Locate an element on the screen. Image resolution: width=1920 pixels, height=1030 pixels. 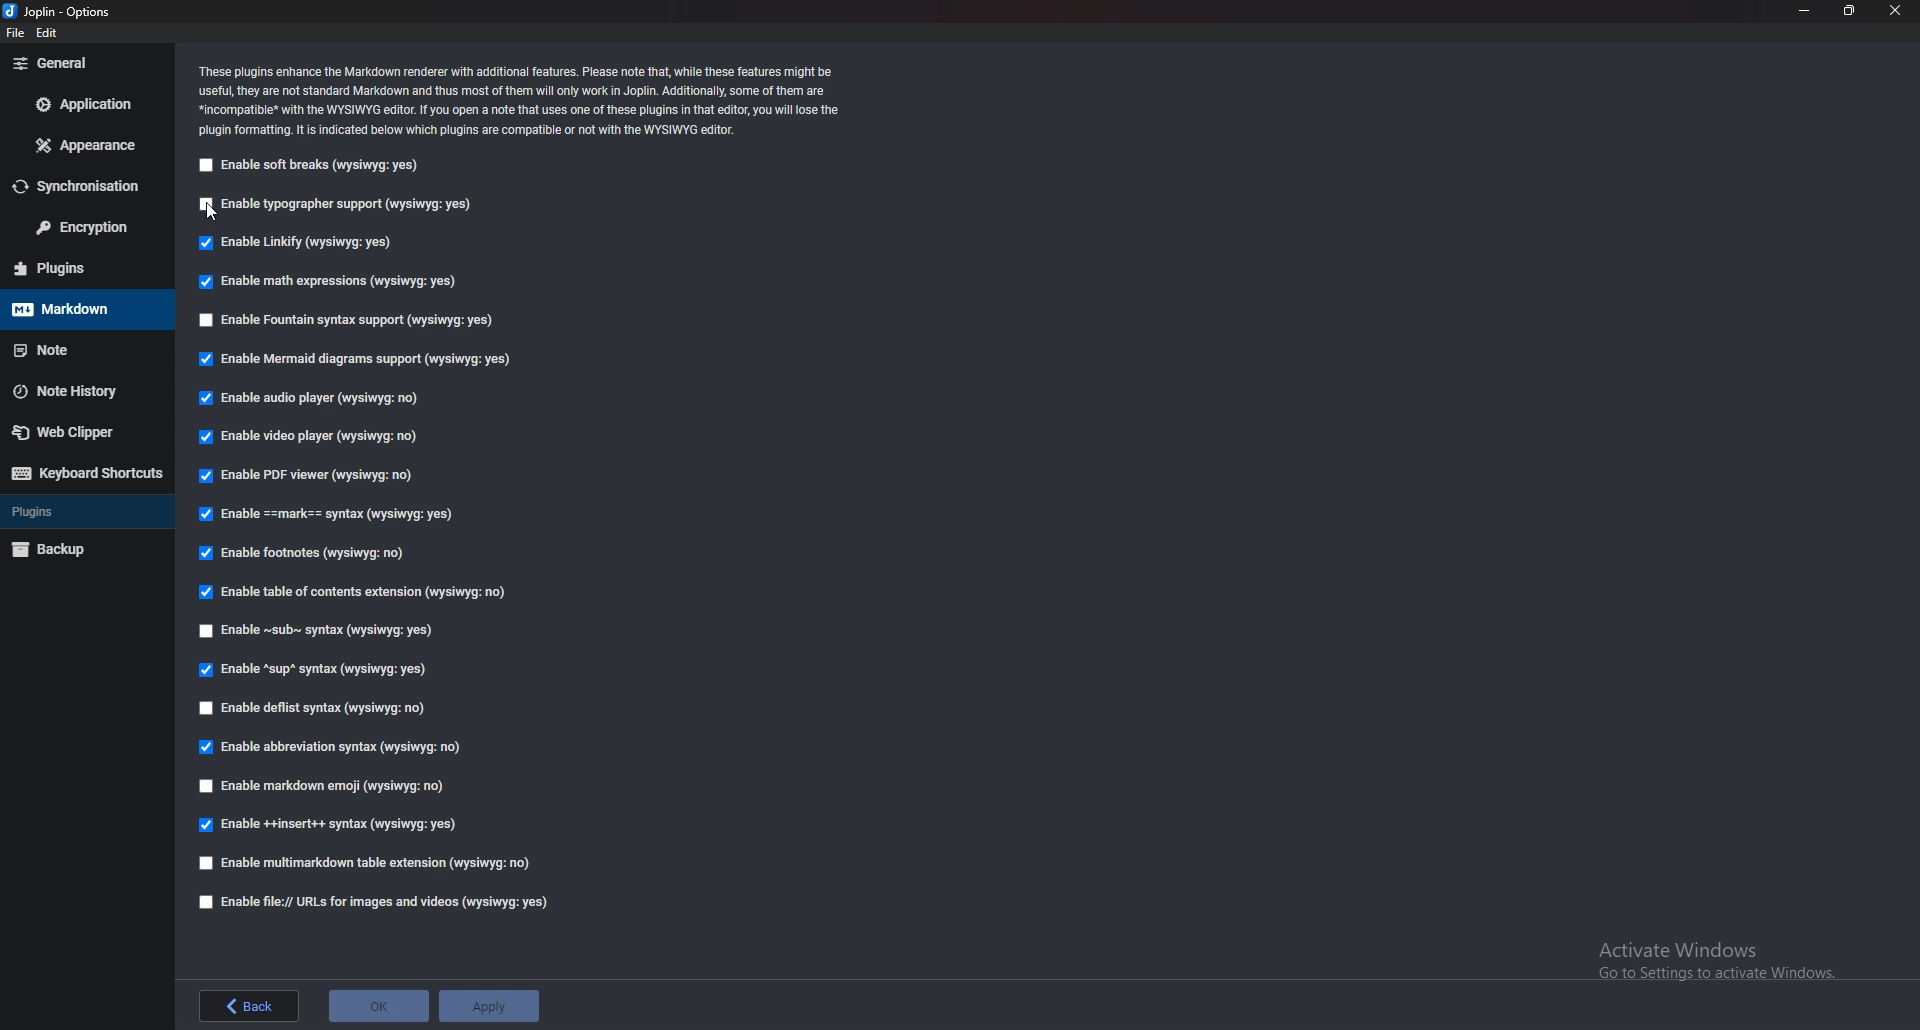
web clipper is located at coordinates (83, 432).